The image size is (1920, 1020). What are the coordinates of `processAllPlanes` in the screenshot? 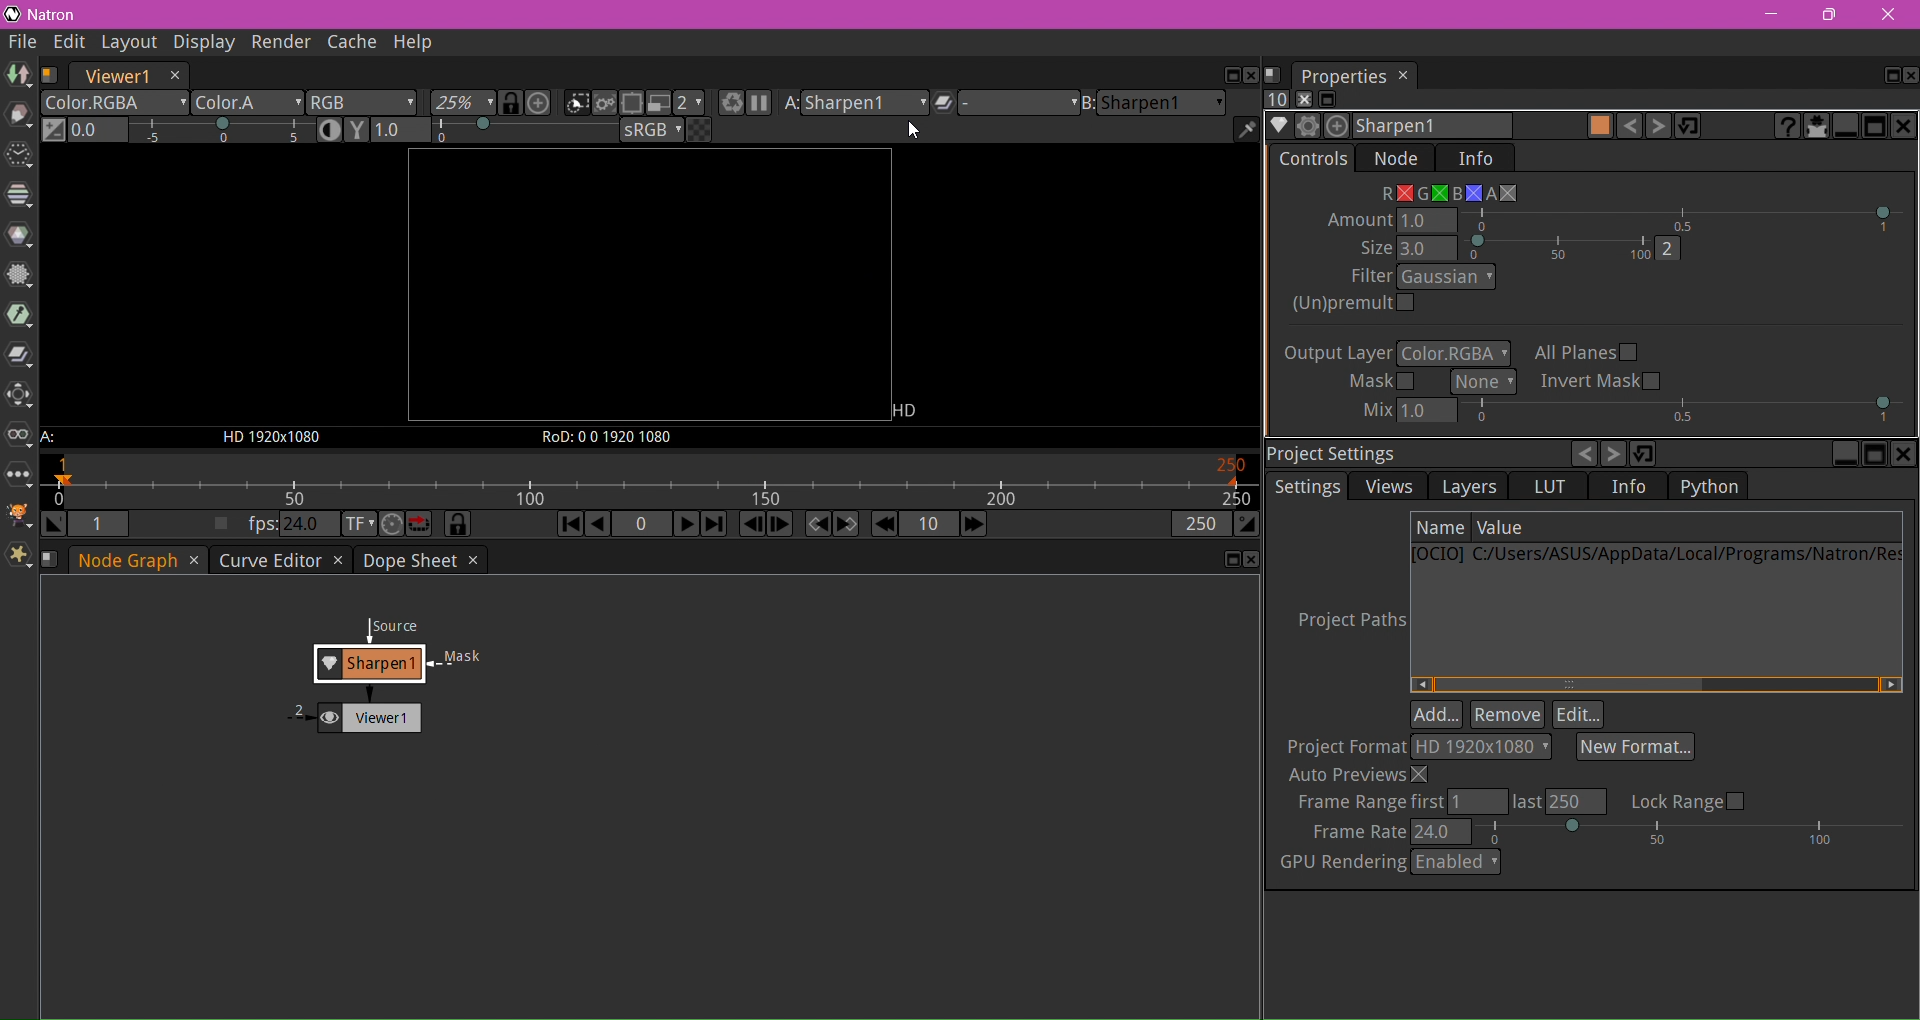 It's located at (1587, 352).